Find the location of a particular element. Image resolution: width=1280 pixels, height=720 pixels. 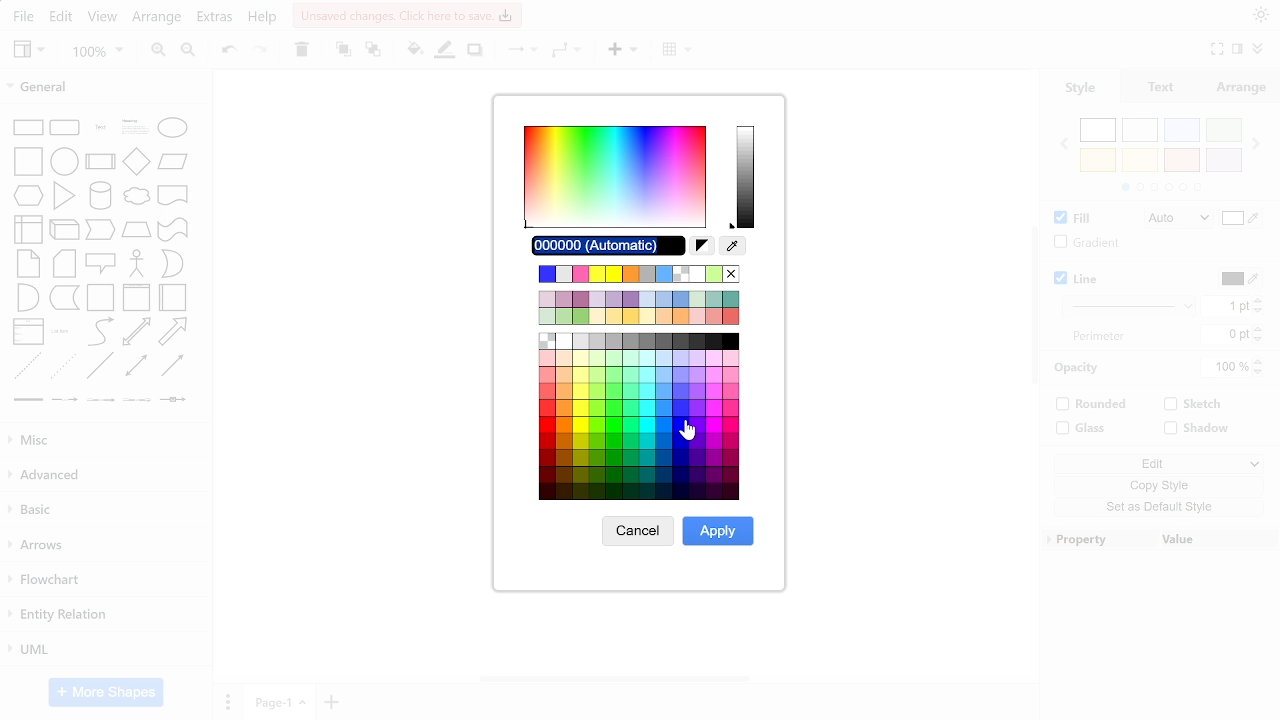

arrange is located at coordinates (1242, 87).